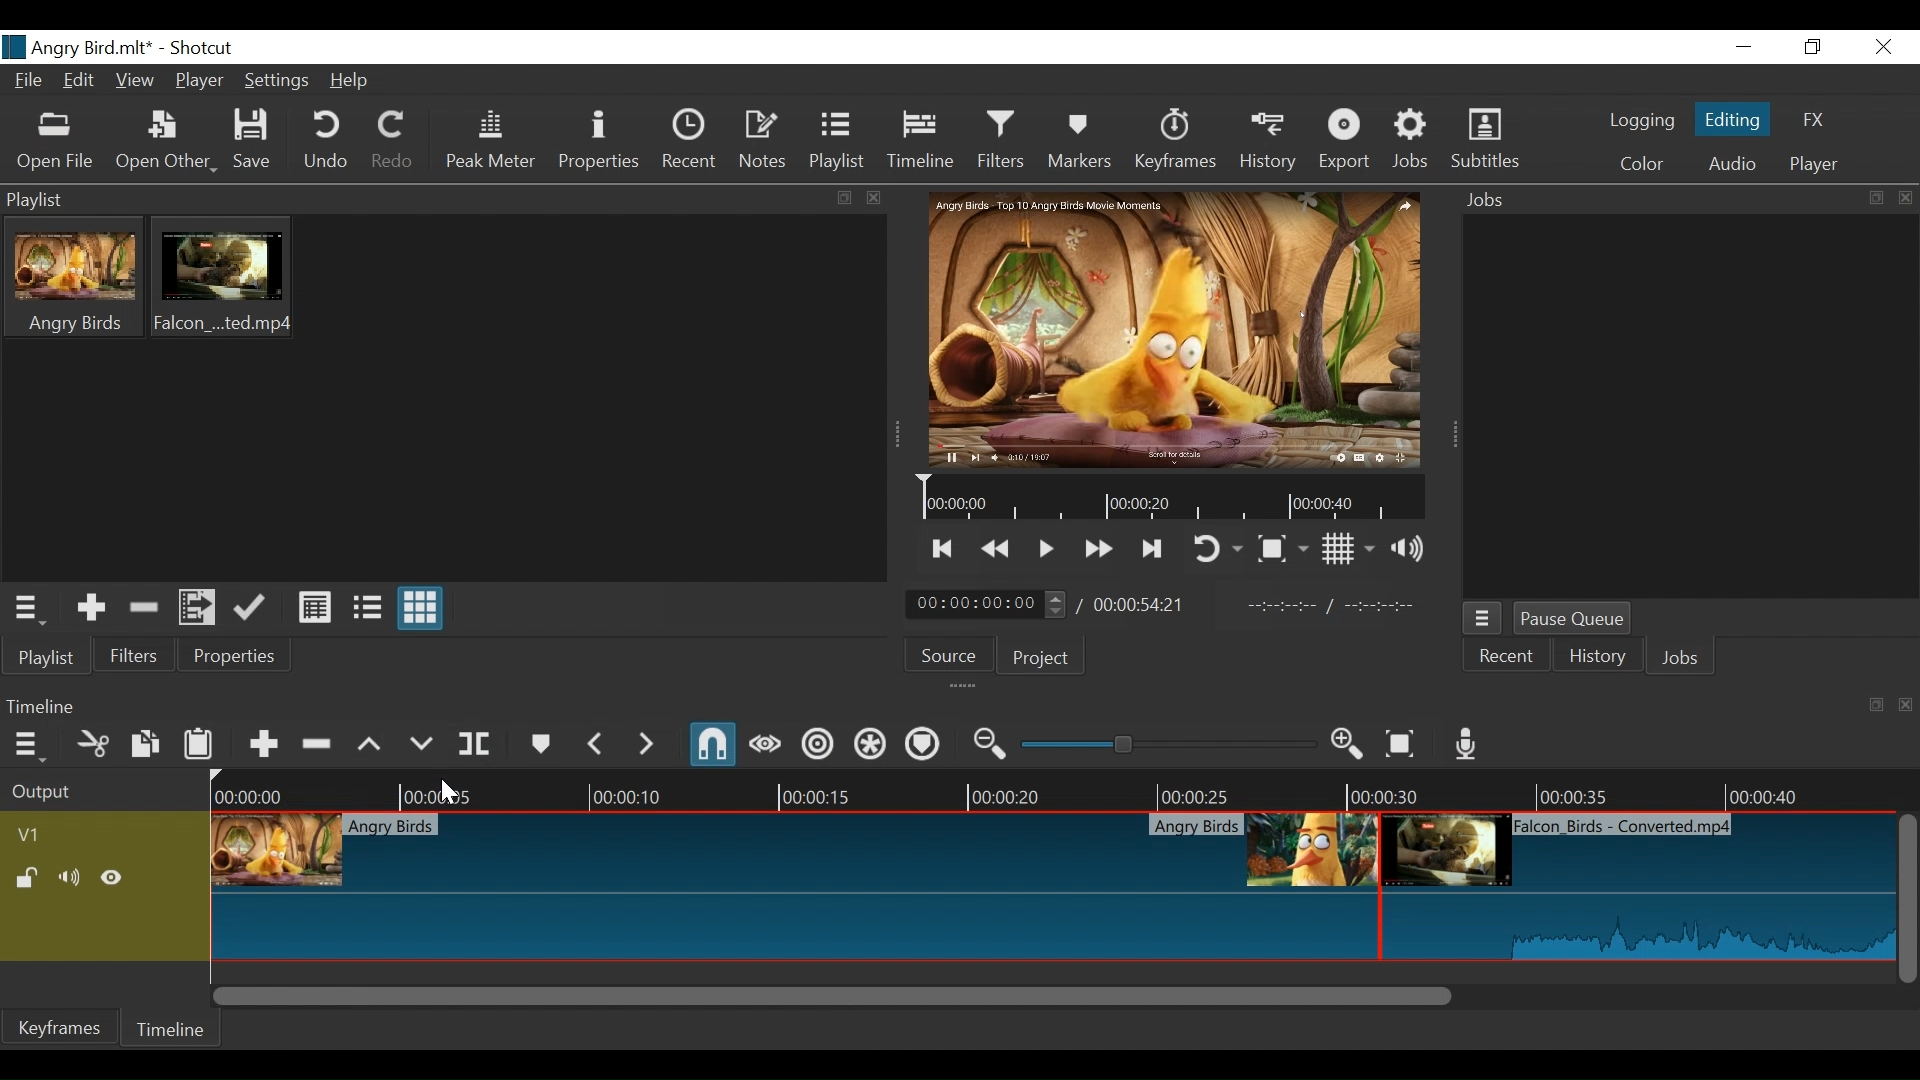  I want to click on , so click(594, 742).